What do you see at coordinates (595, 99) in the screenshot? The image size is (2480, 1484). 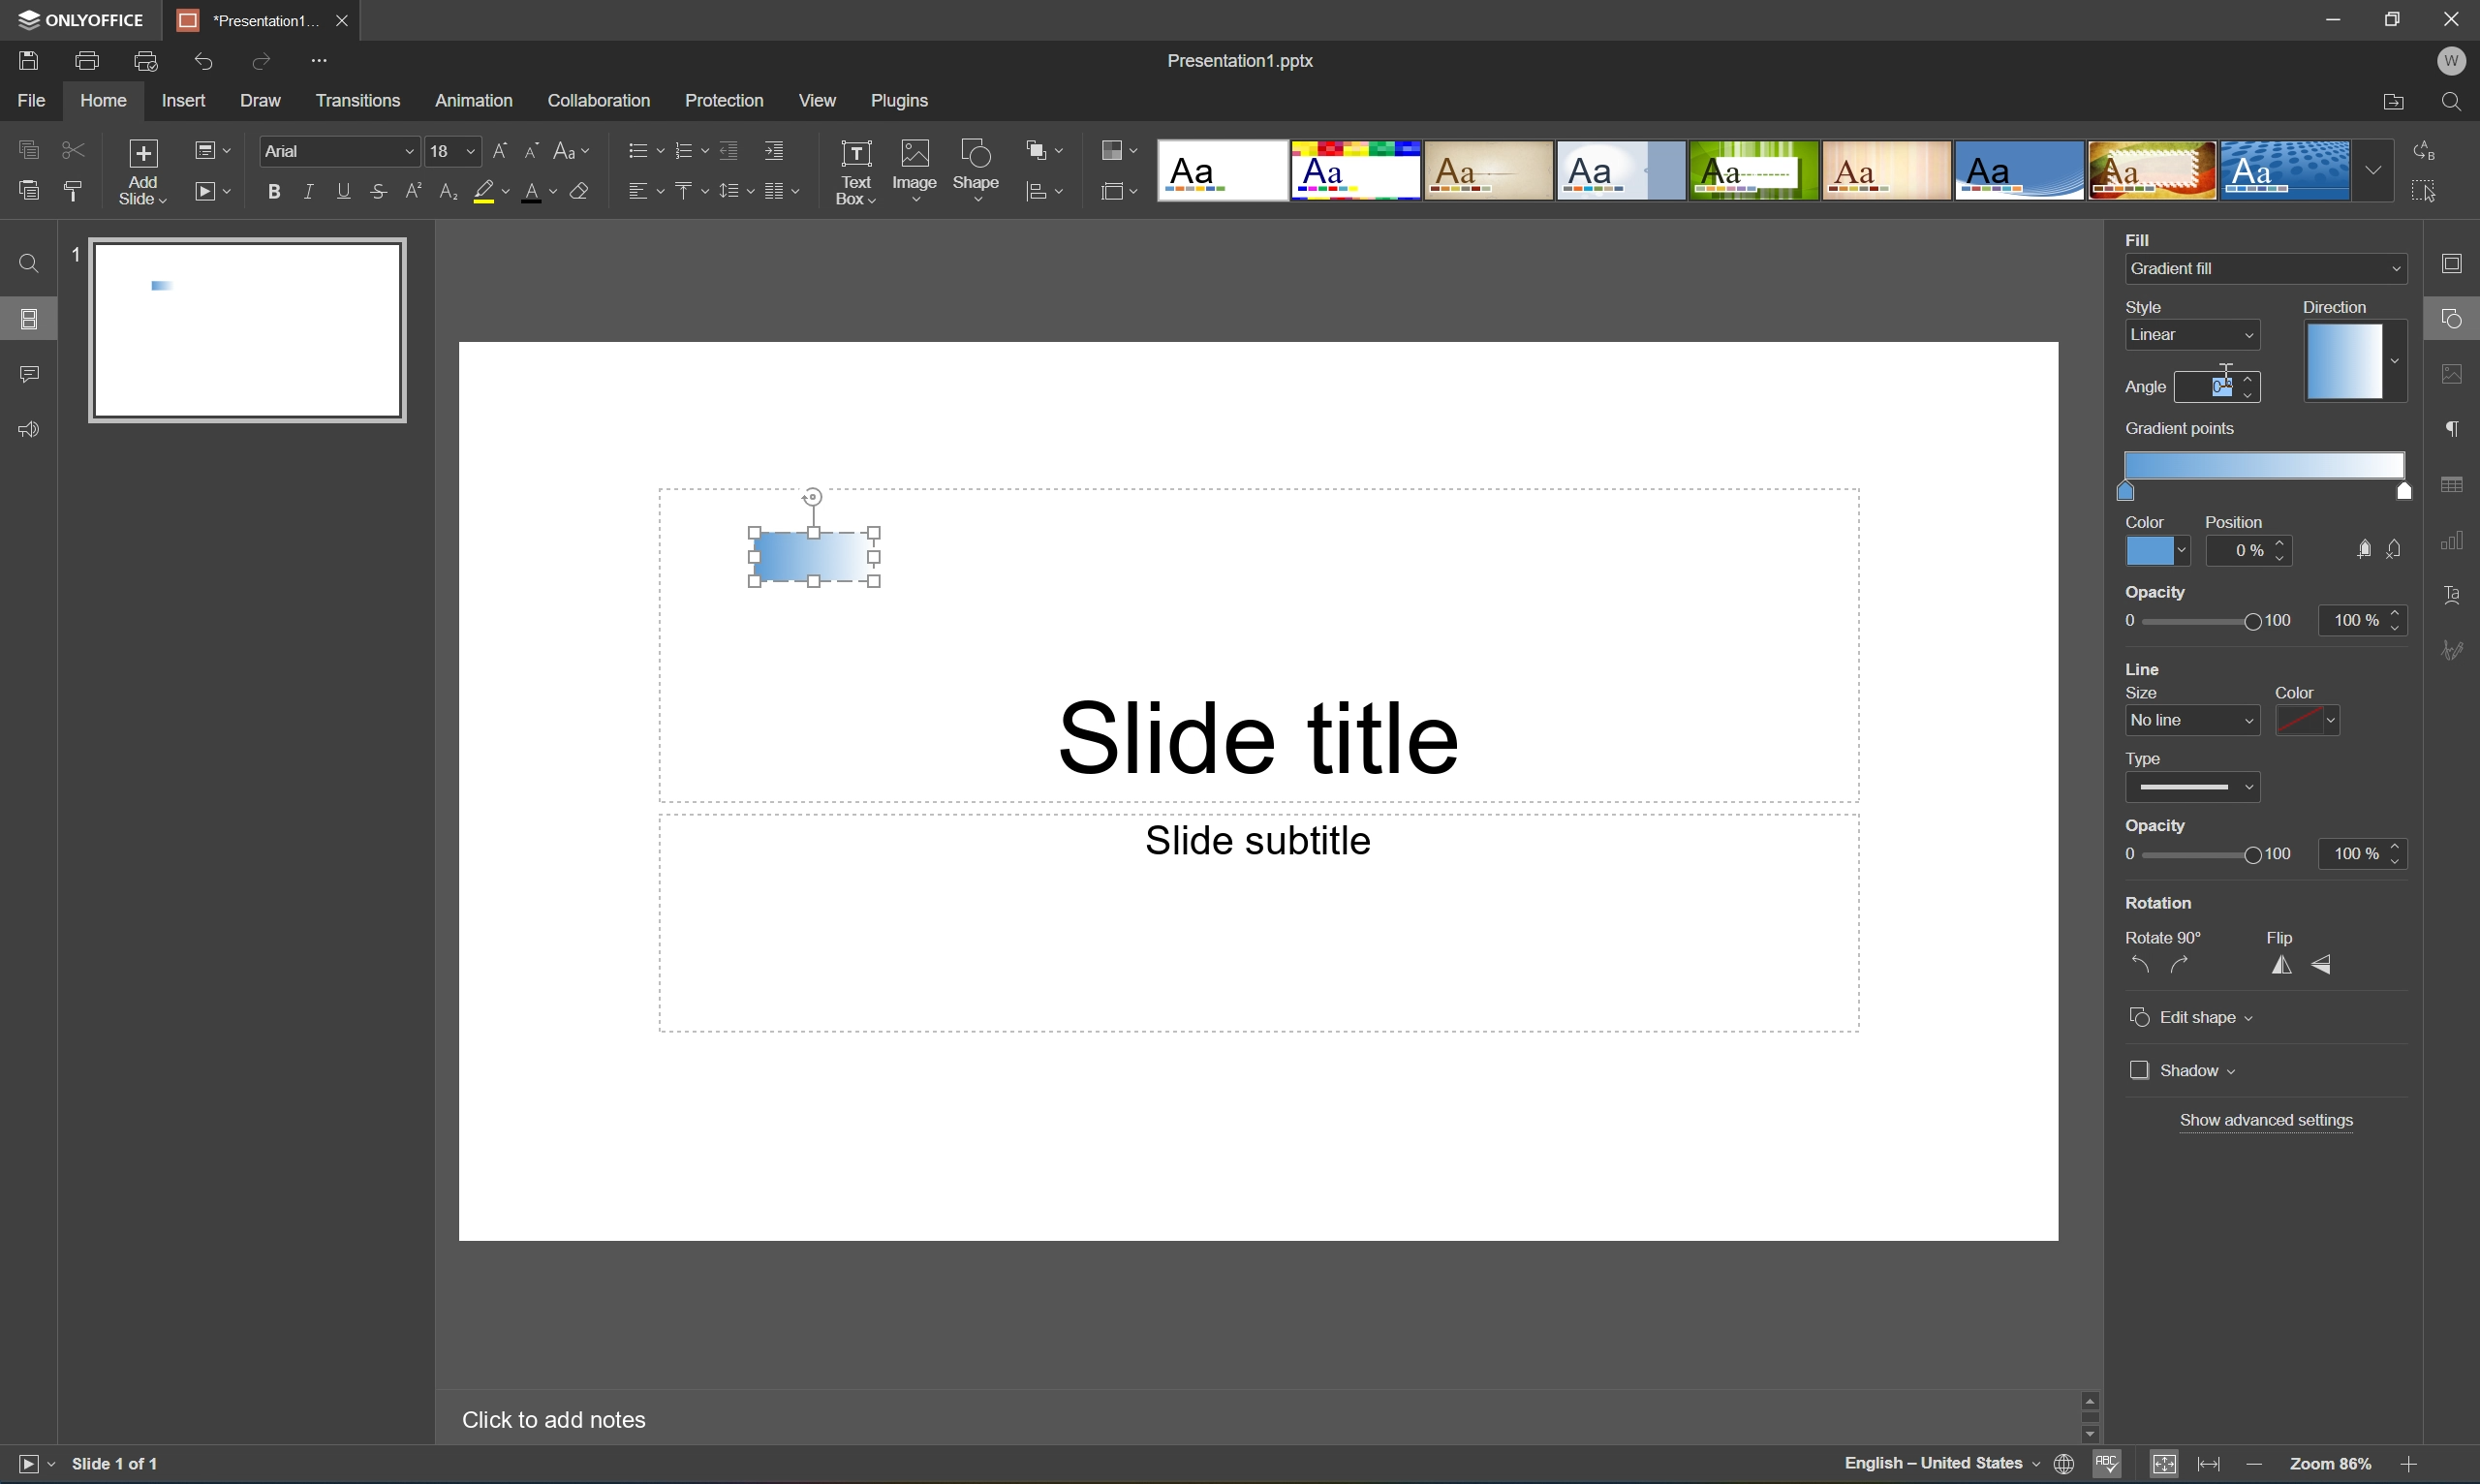 I see `Collaboration` at bounding box center [595, 99].